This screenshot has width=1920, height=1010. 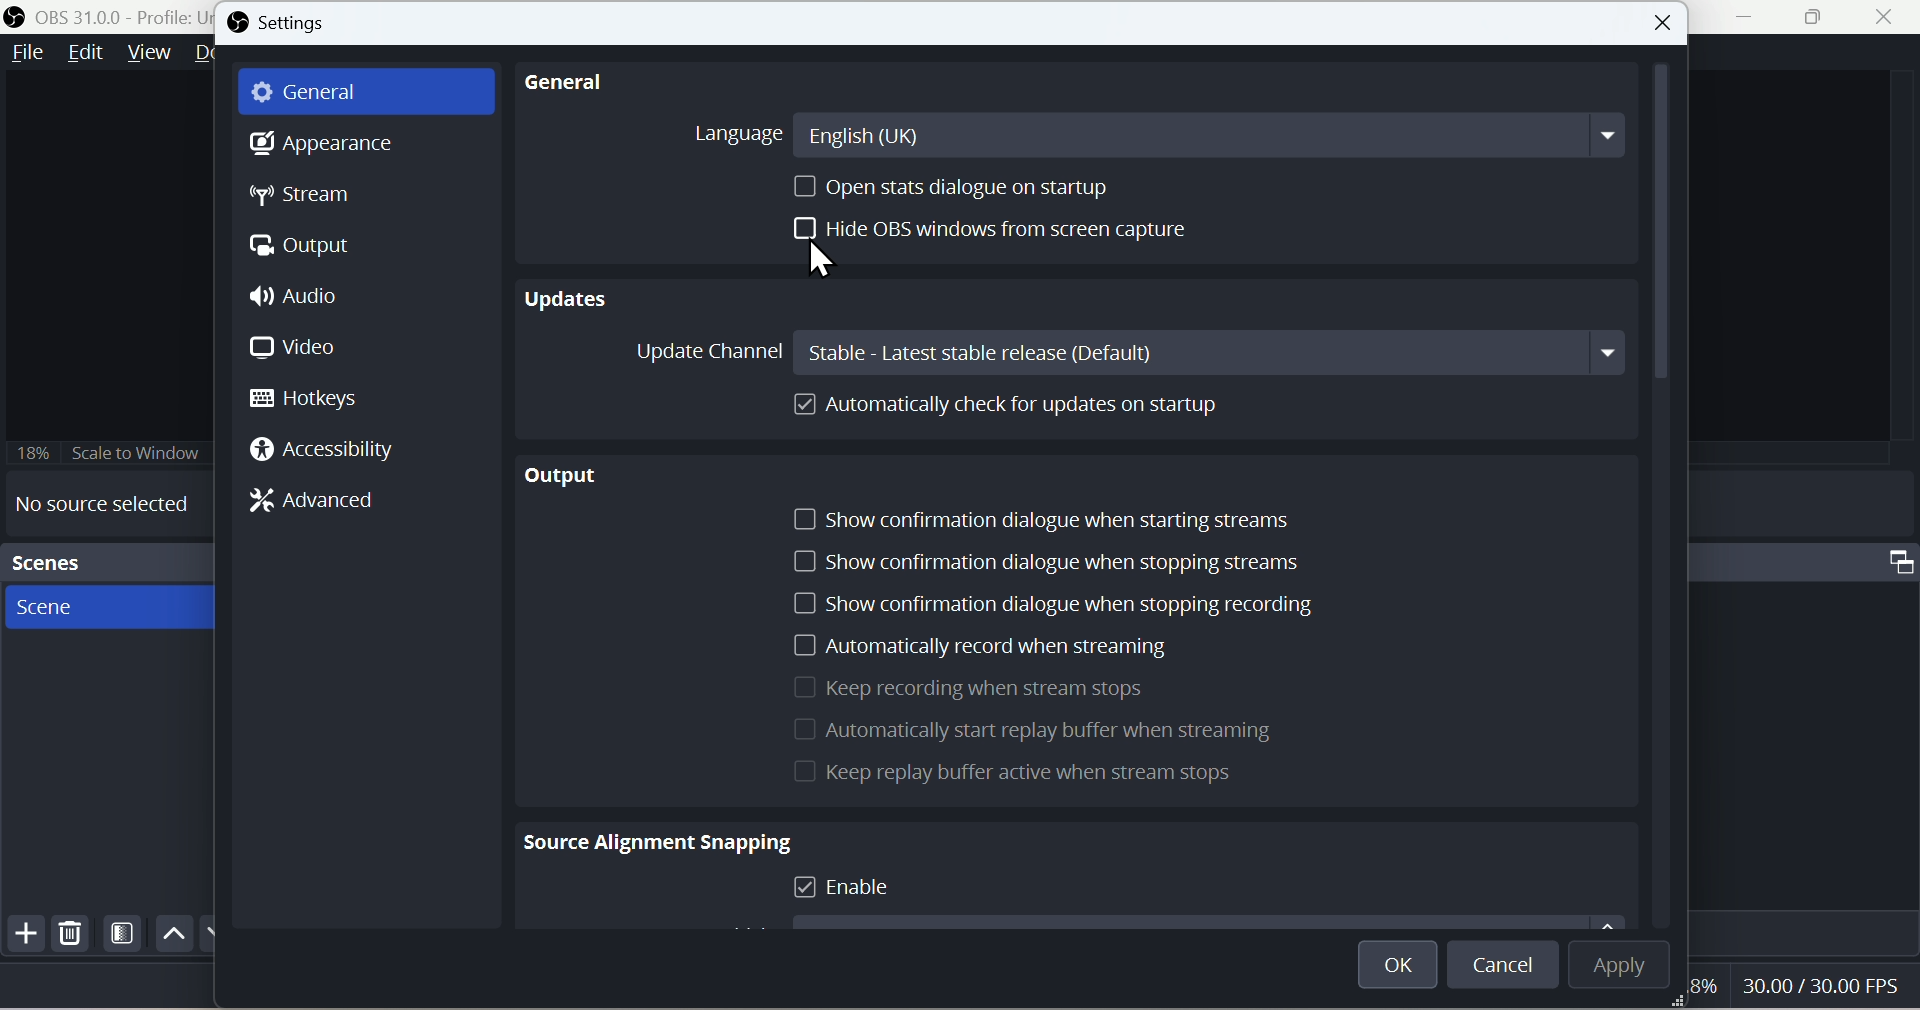 What do you see at coordinates (1661, 227) in the screenshot?
I see `Vertical Scrollbar` at bounding box center [1661, 227].